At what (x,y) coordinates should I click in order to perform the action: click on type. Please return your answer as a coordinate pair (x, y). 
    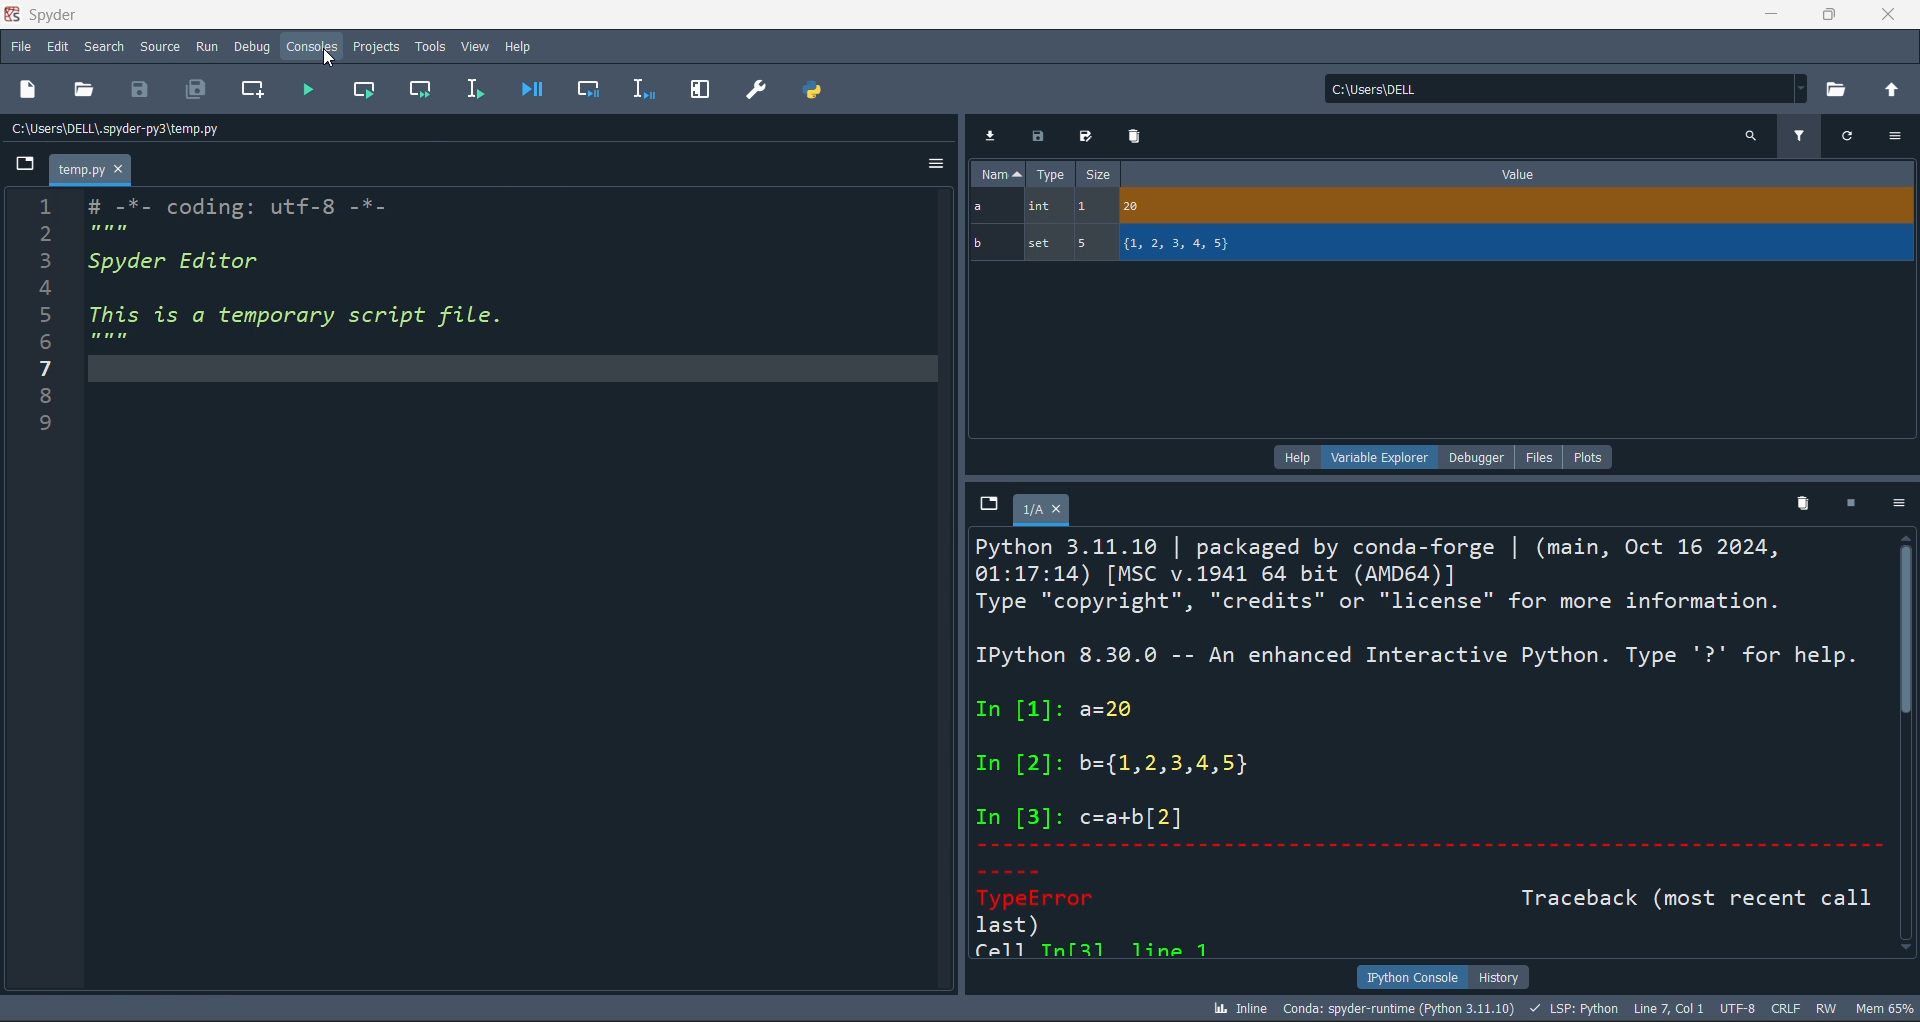
    Looking at the image, I should click on (1054, 174).